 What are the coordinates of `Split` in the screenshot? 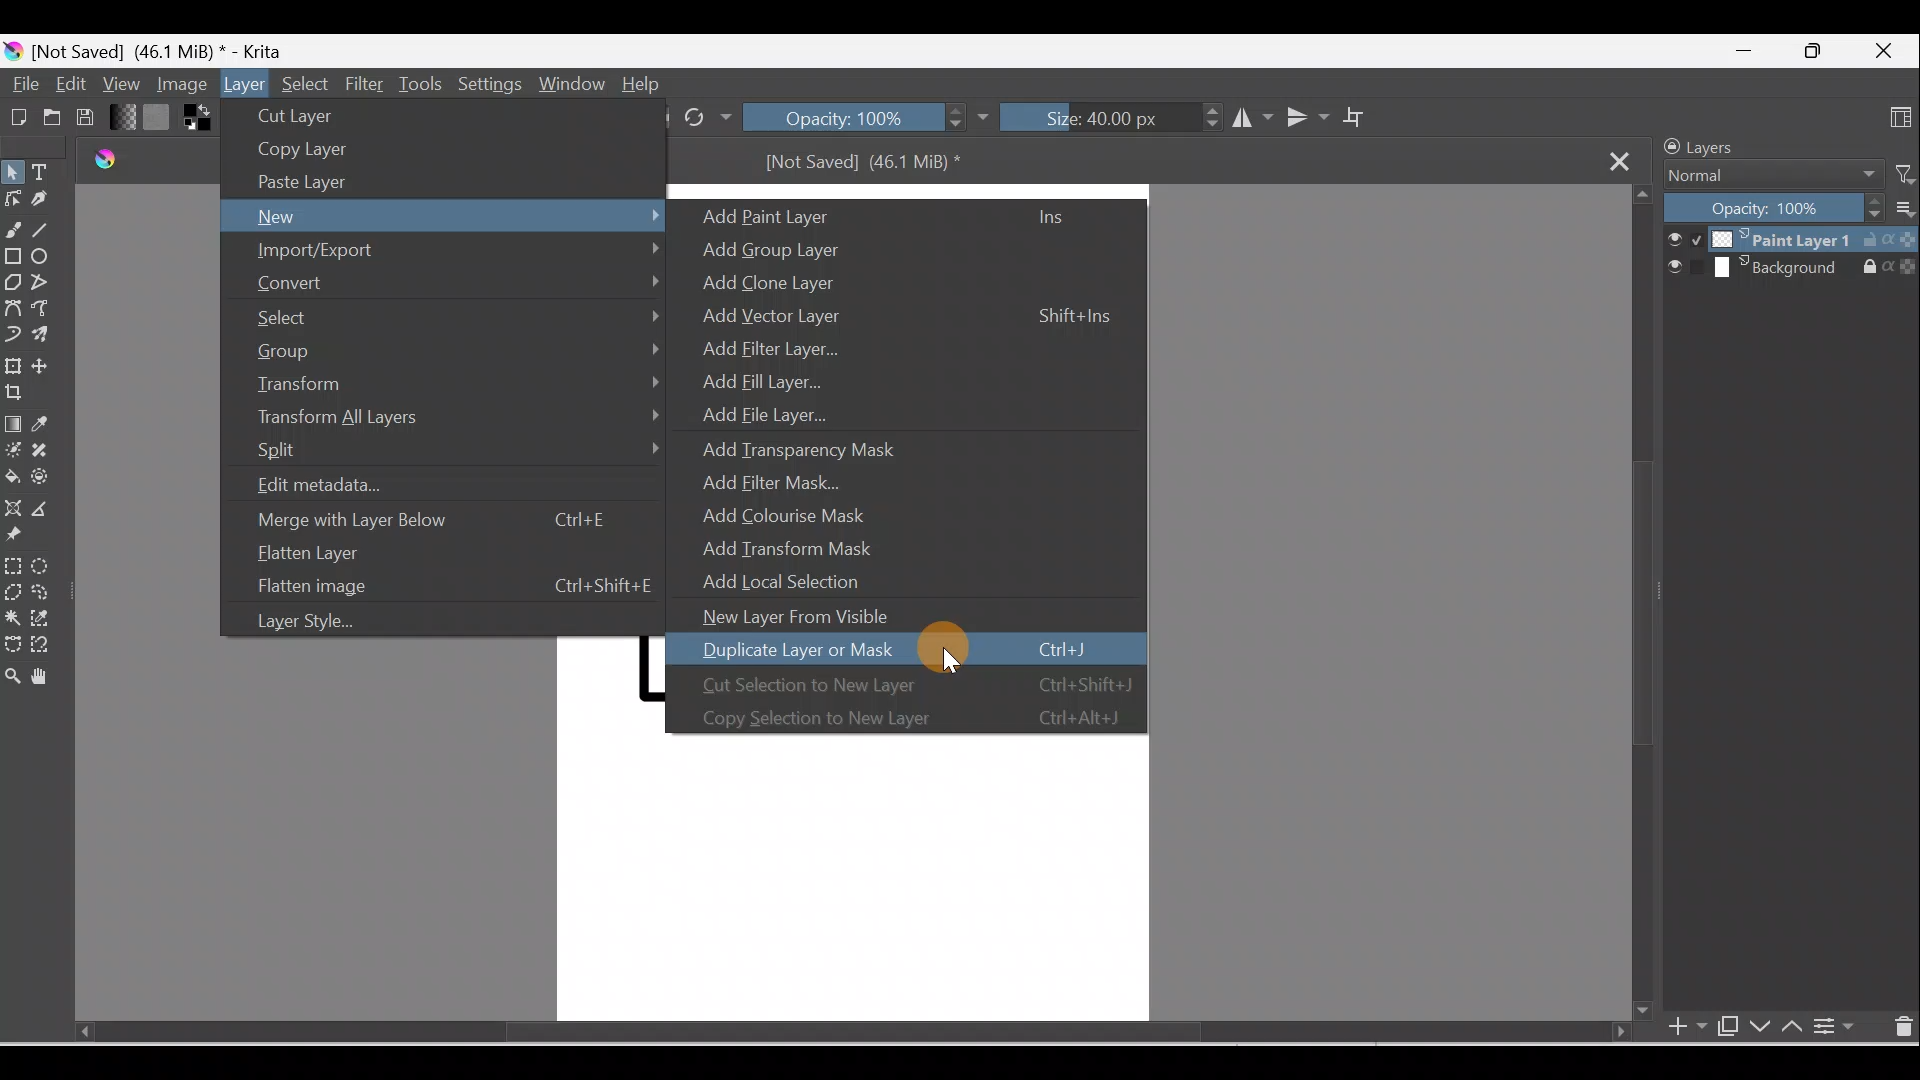 It's located at (455, 453).